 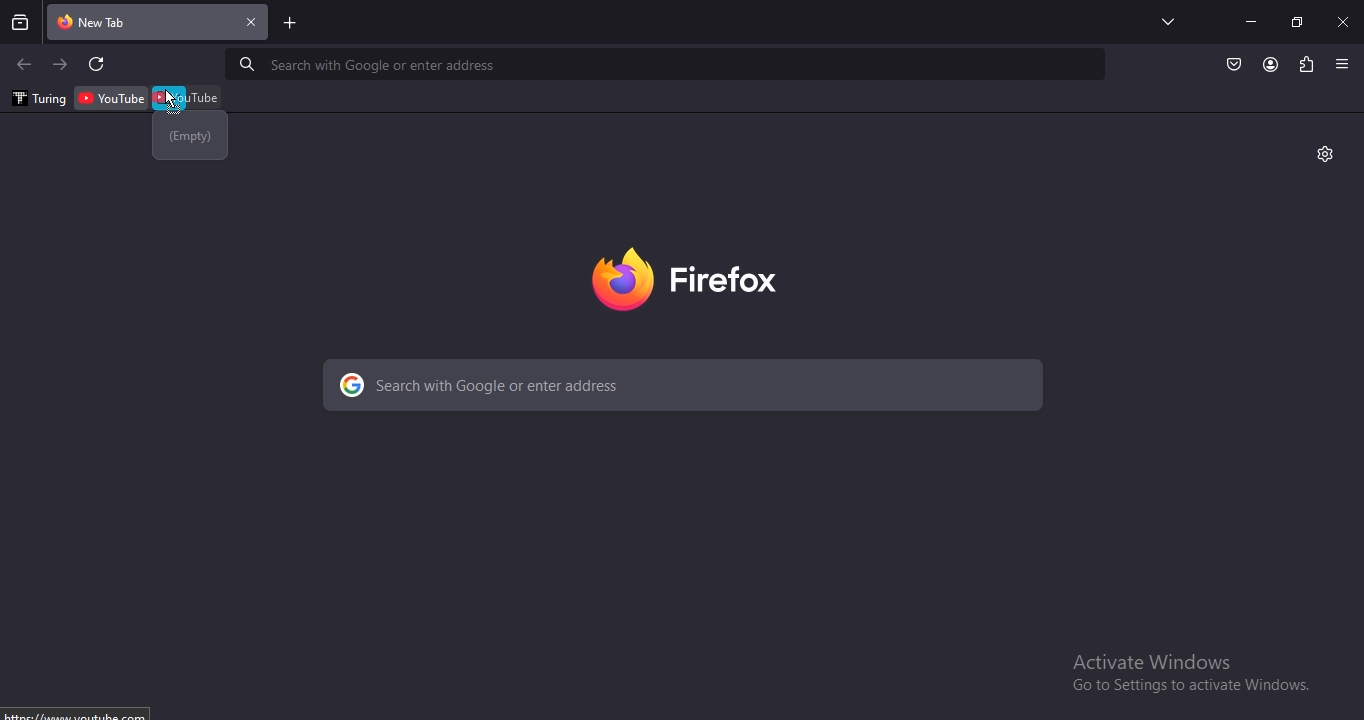 What do you see at coordinates (159, 23) in the screenshot?
I see `current tab` at bounding box center [159, 23].